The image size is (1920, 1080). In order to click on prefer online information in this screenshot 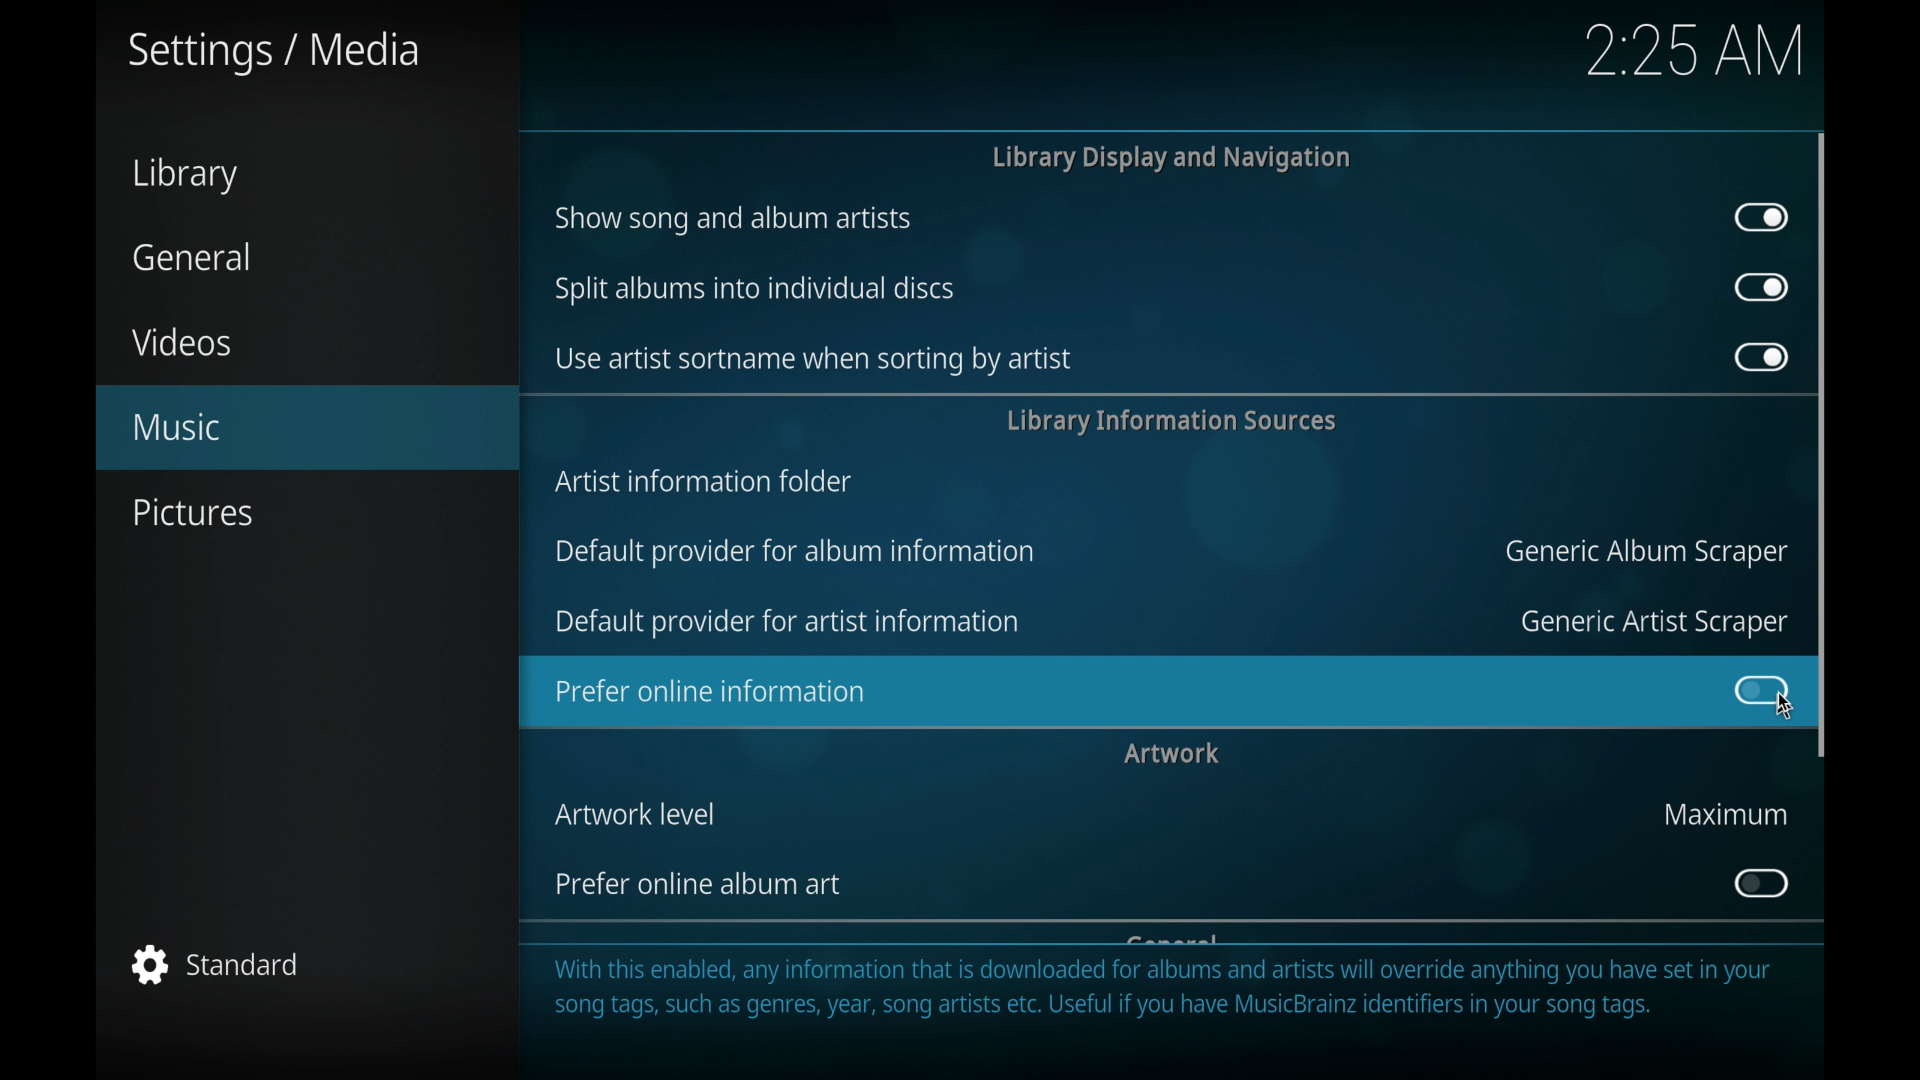, I will do `click(1098, 692)`.